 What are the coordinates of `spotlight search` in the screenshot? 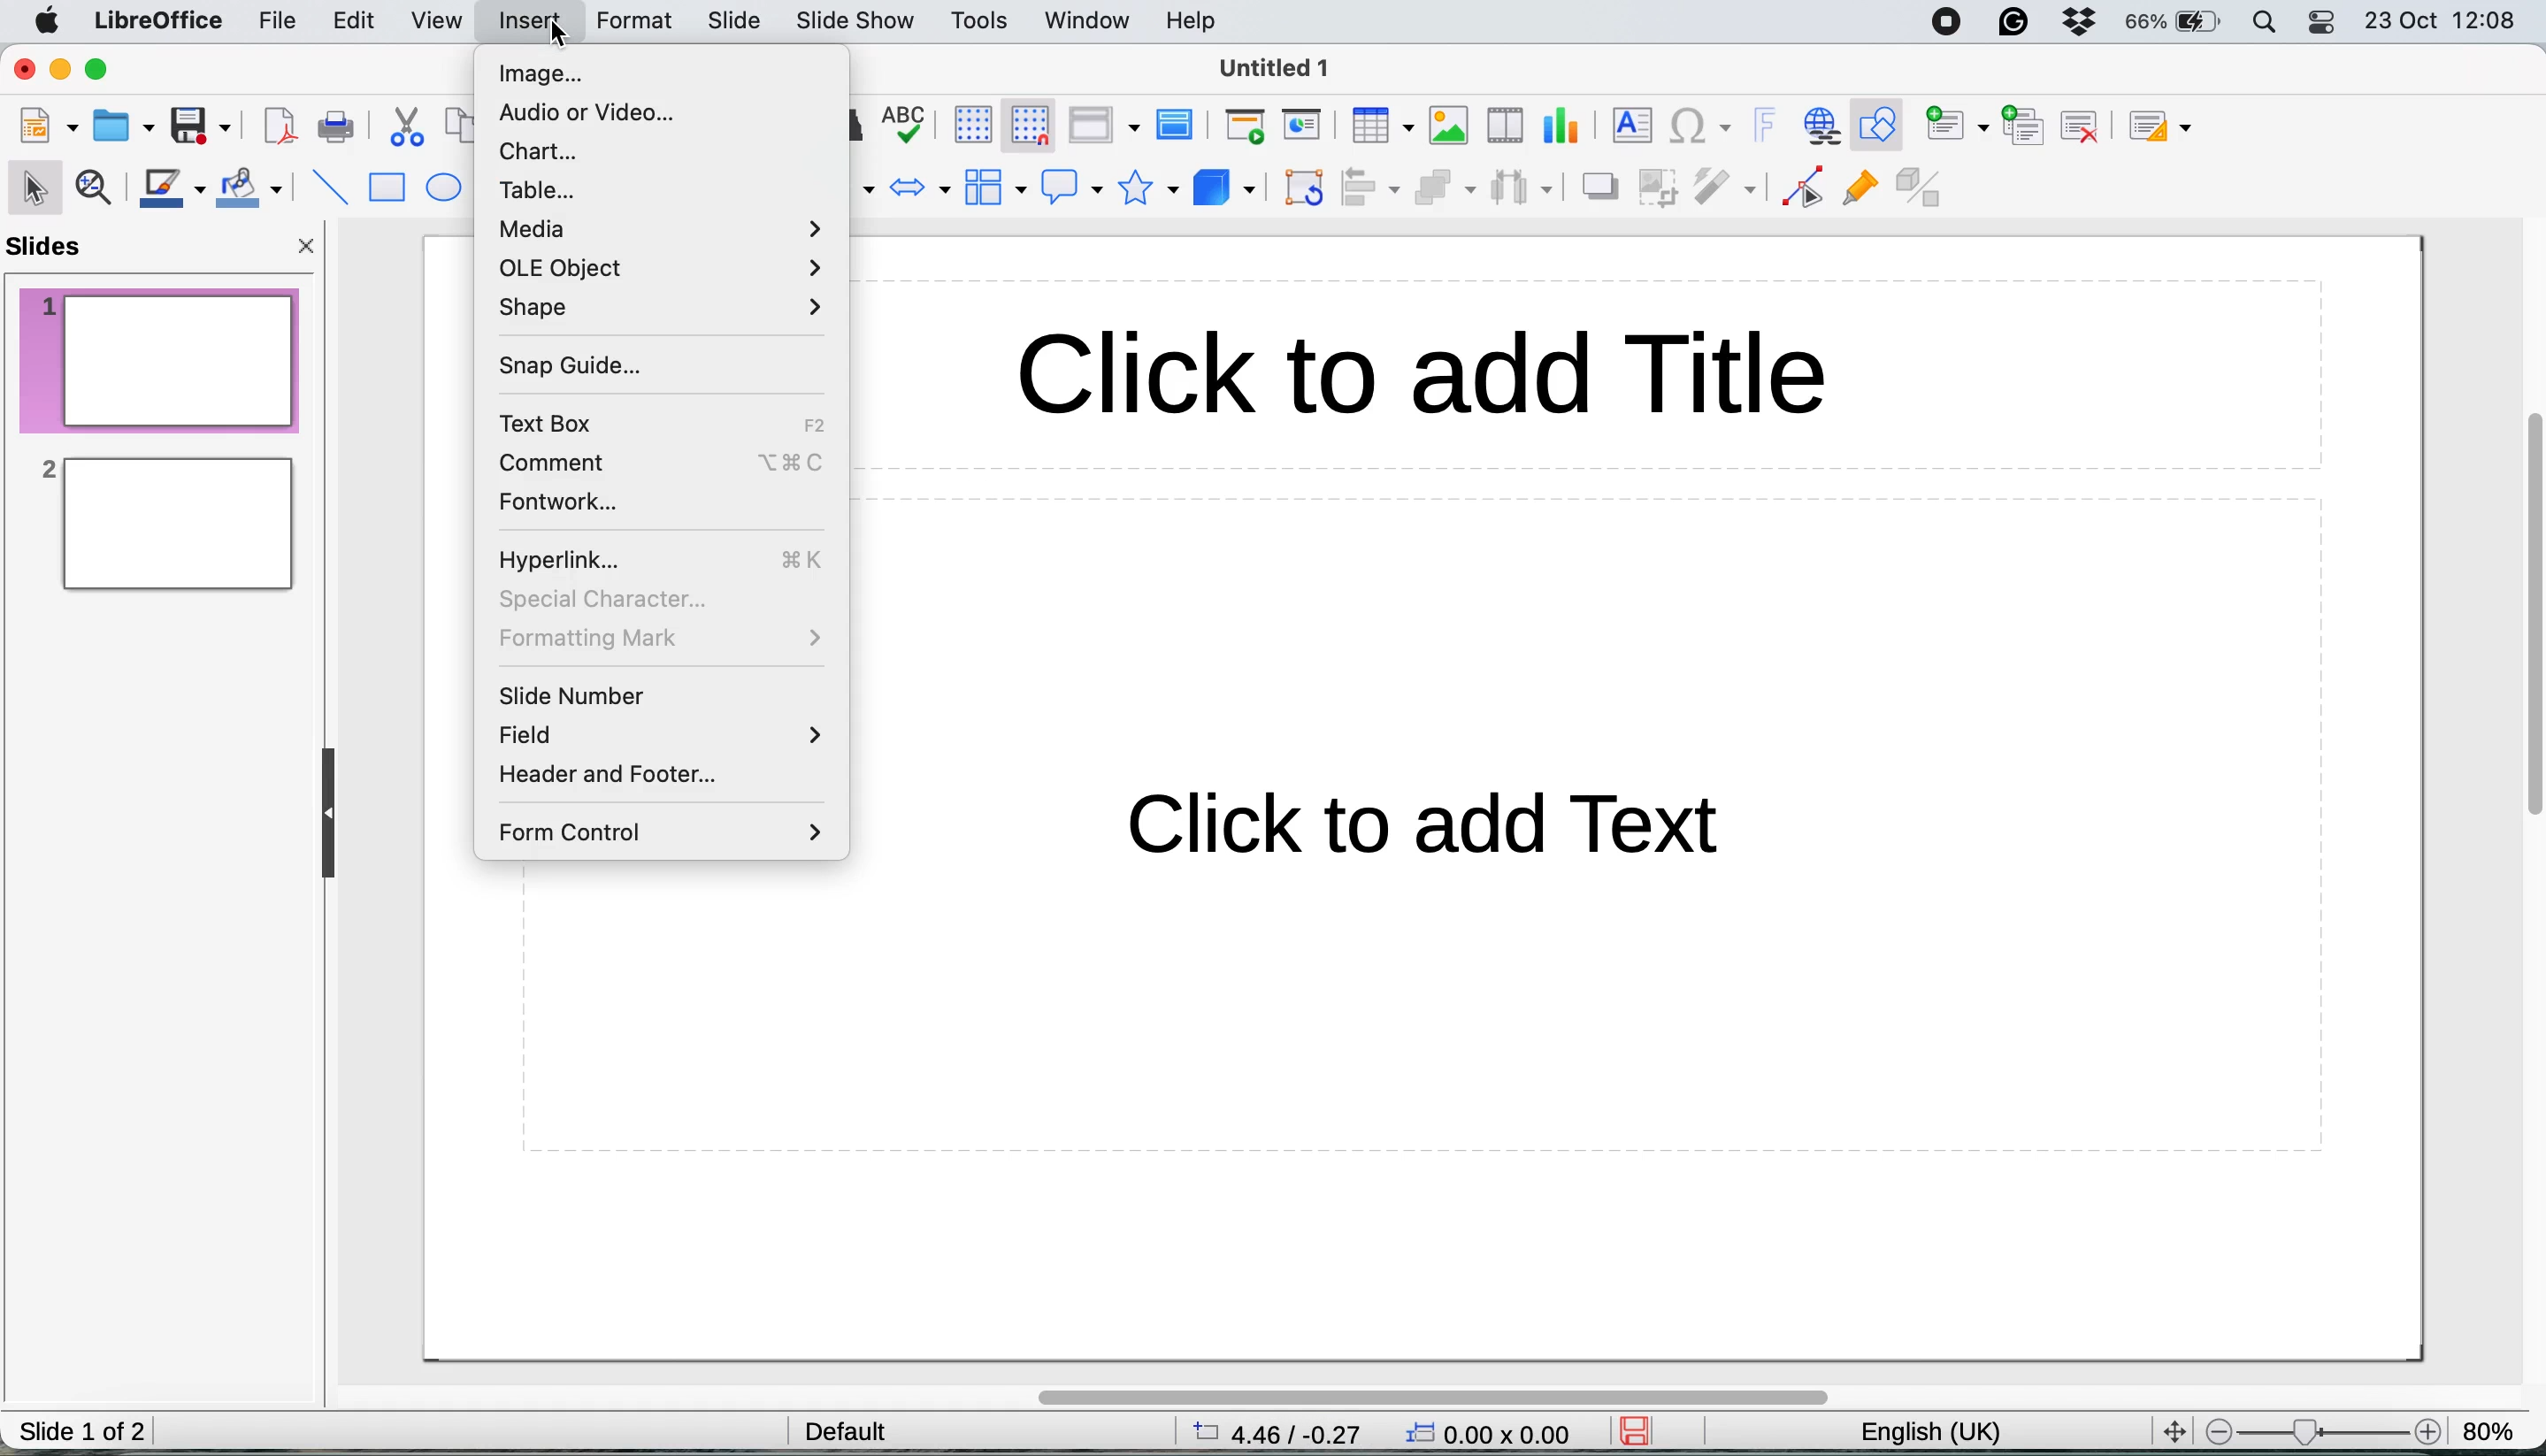 It's located at (2266, 22).